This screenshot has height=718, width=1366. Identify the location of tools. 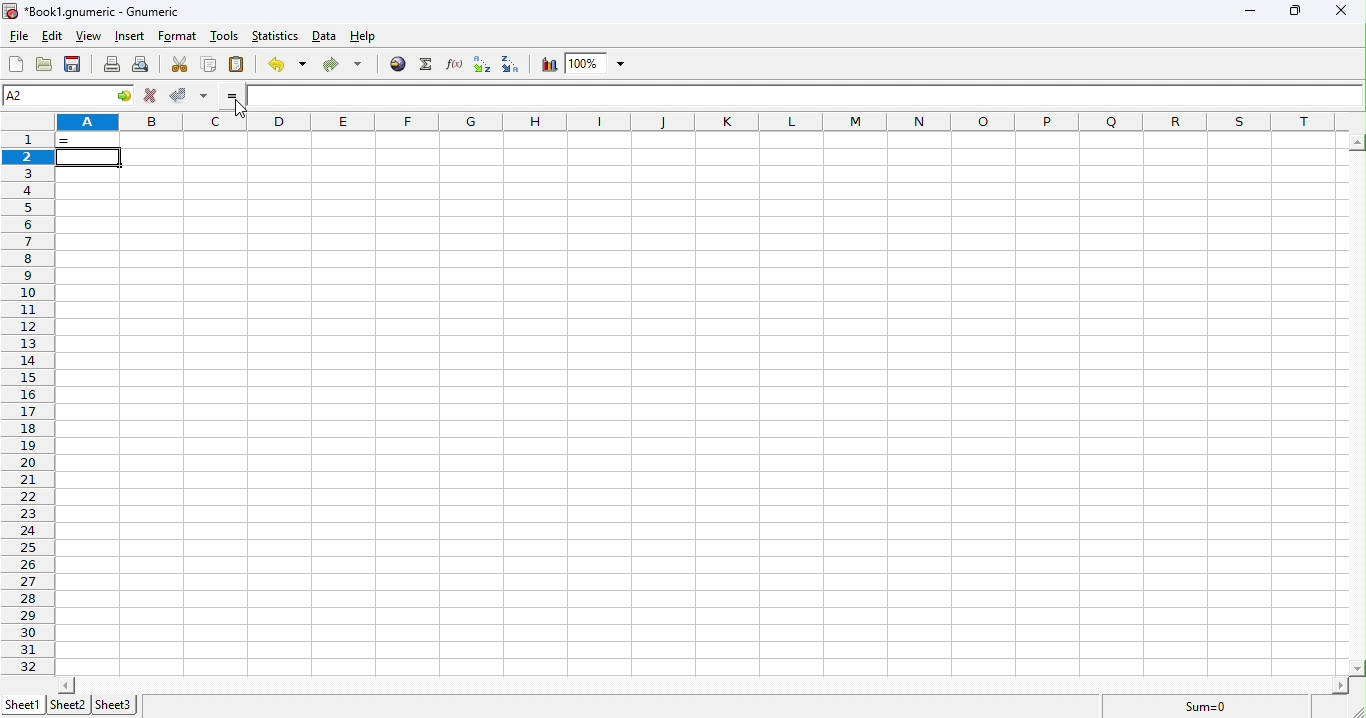
(225, 36).